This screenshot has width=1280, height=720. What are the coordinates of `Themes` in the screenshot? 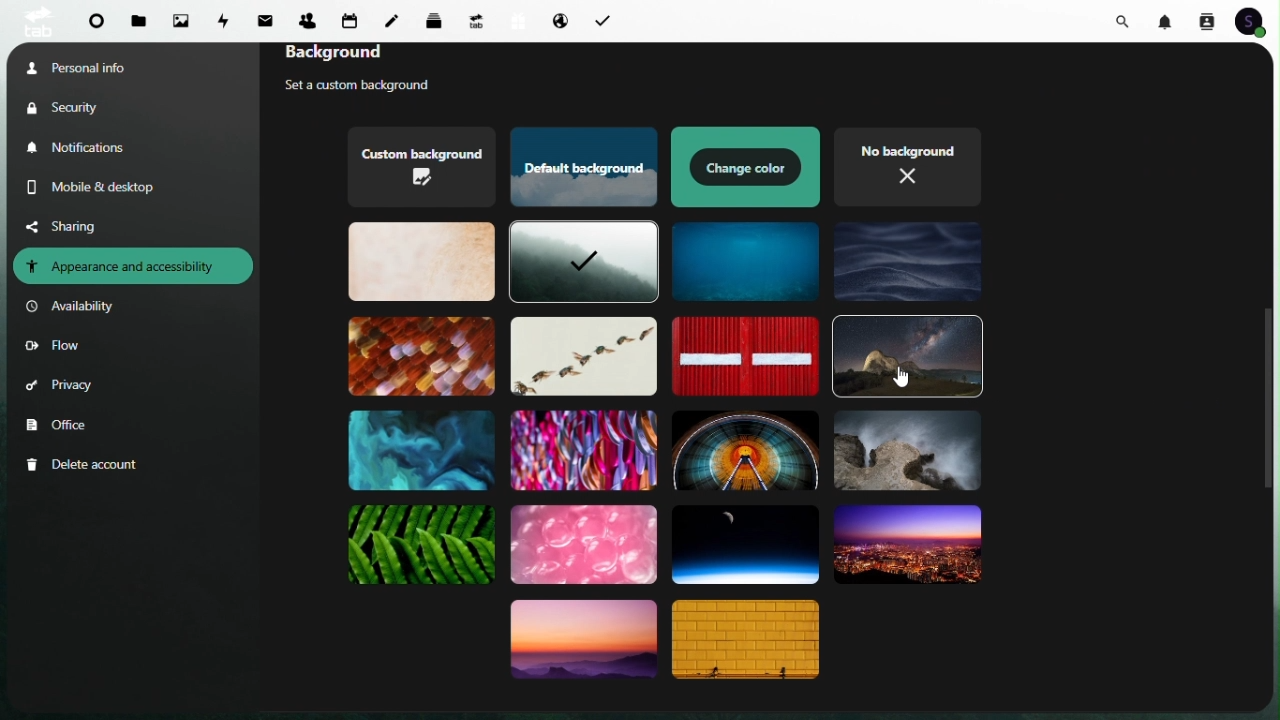 It's located at (909, 260).